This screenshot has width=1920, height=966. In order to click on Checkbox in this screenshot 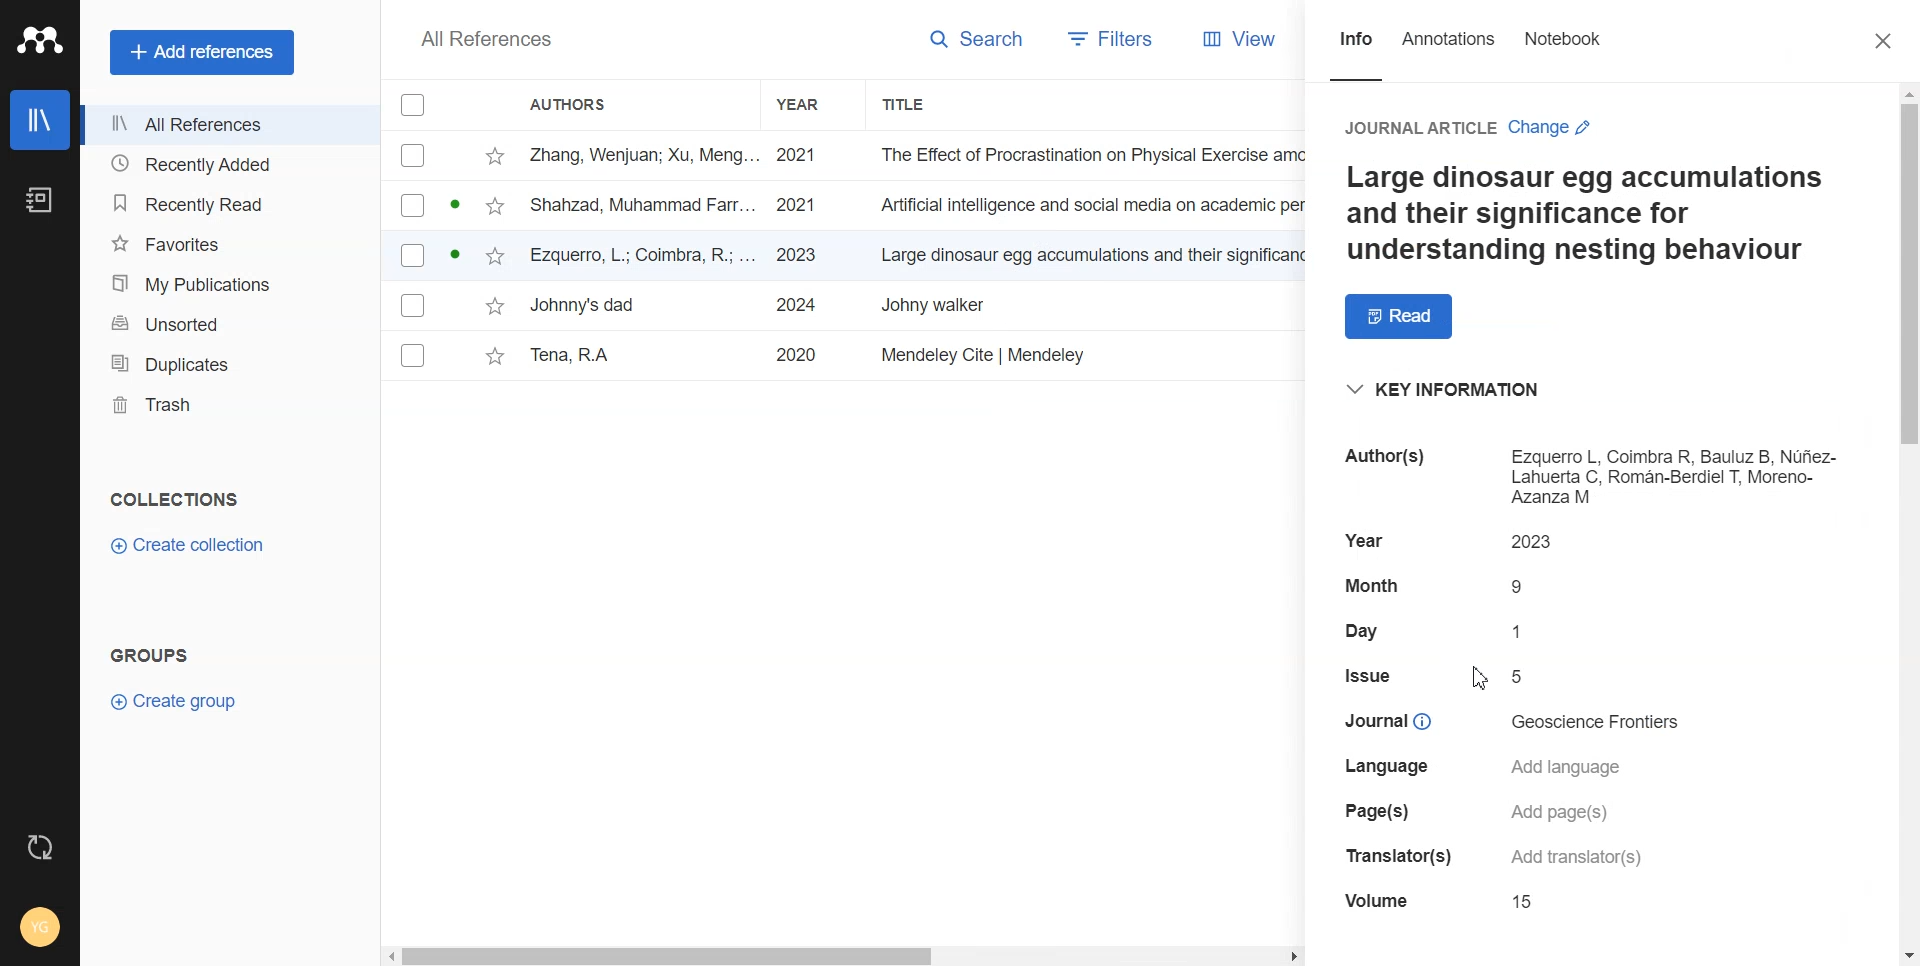, I will do `click(415, 105)`.